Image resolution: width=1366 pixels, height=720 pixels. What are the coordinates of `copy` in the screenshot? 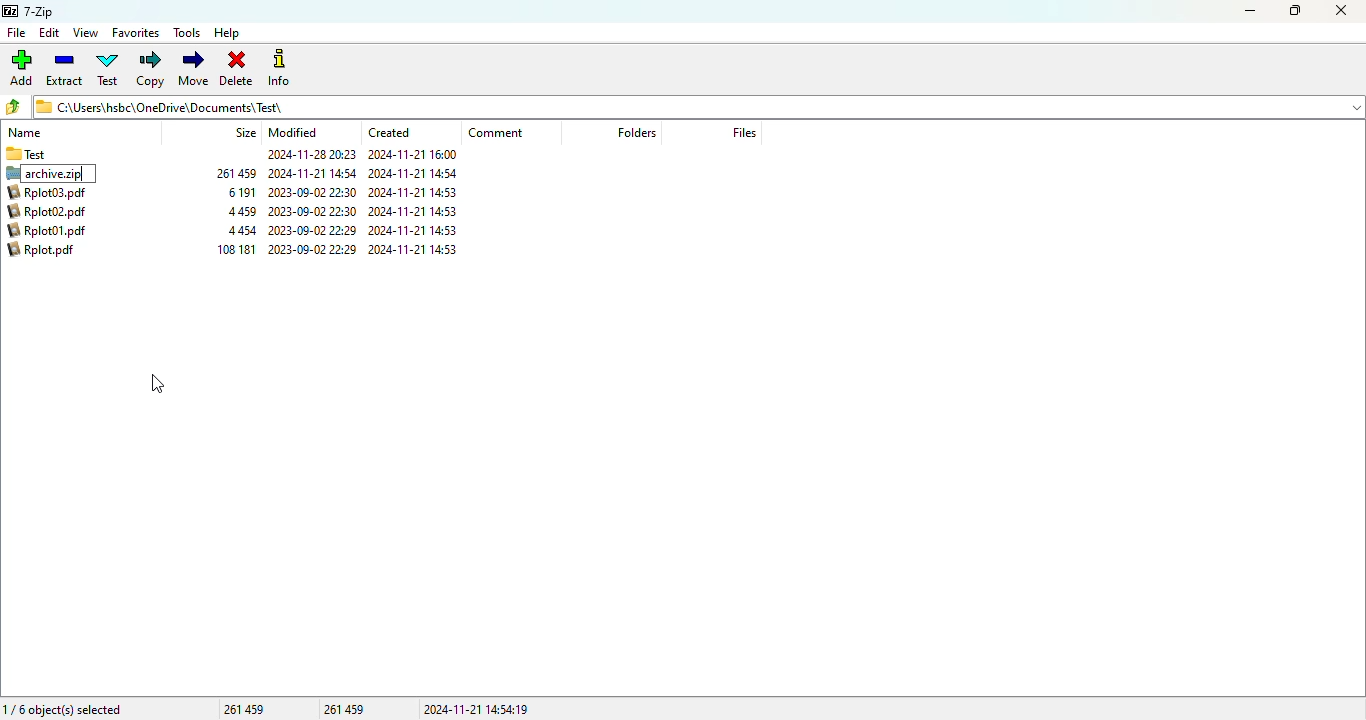 It's located at (150, 69).